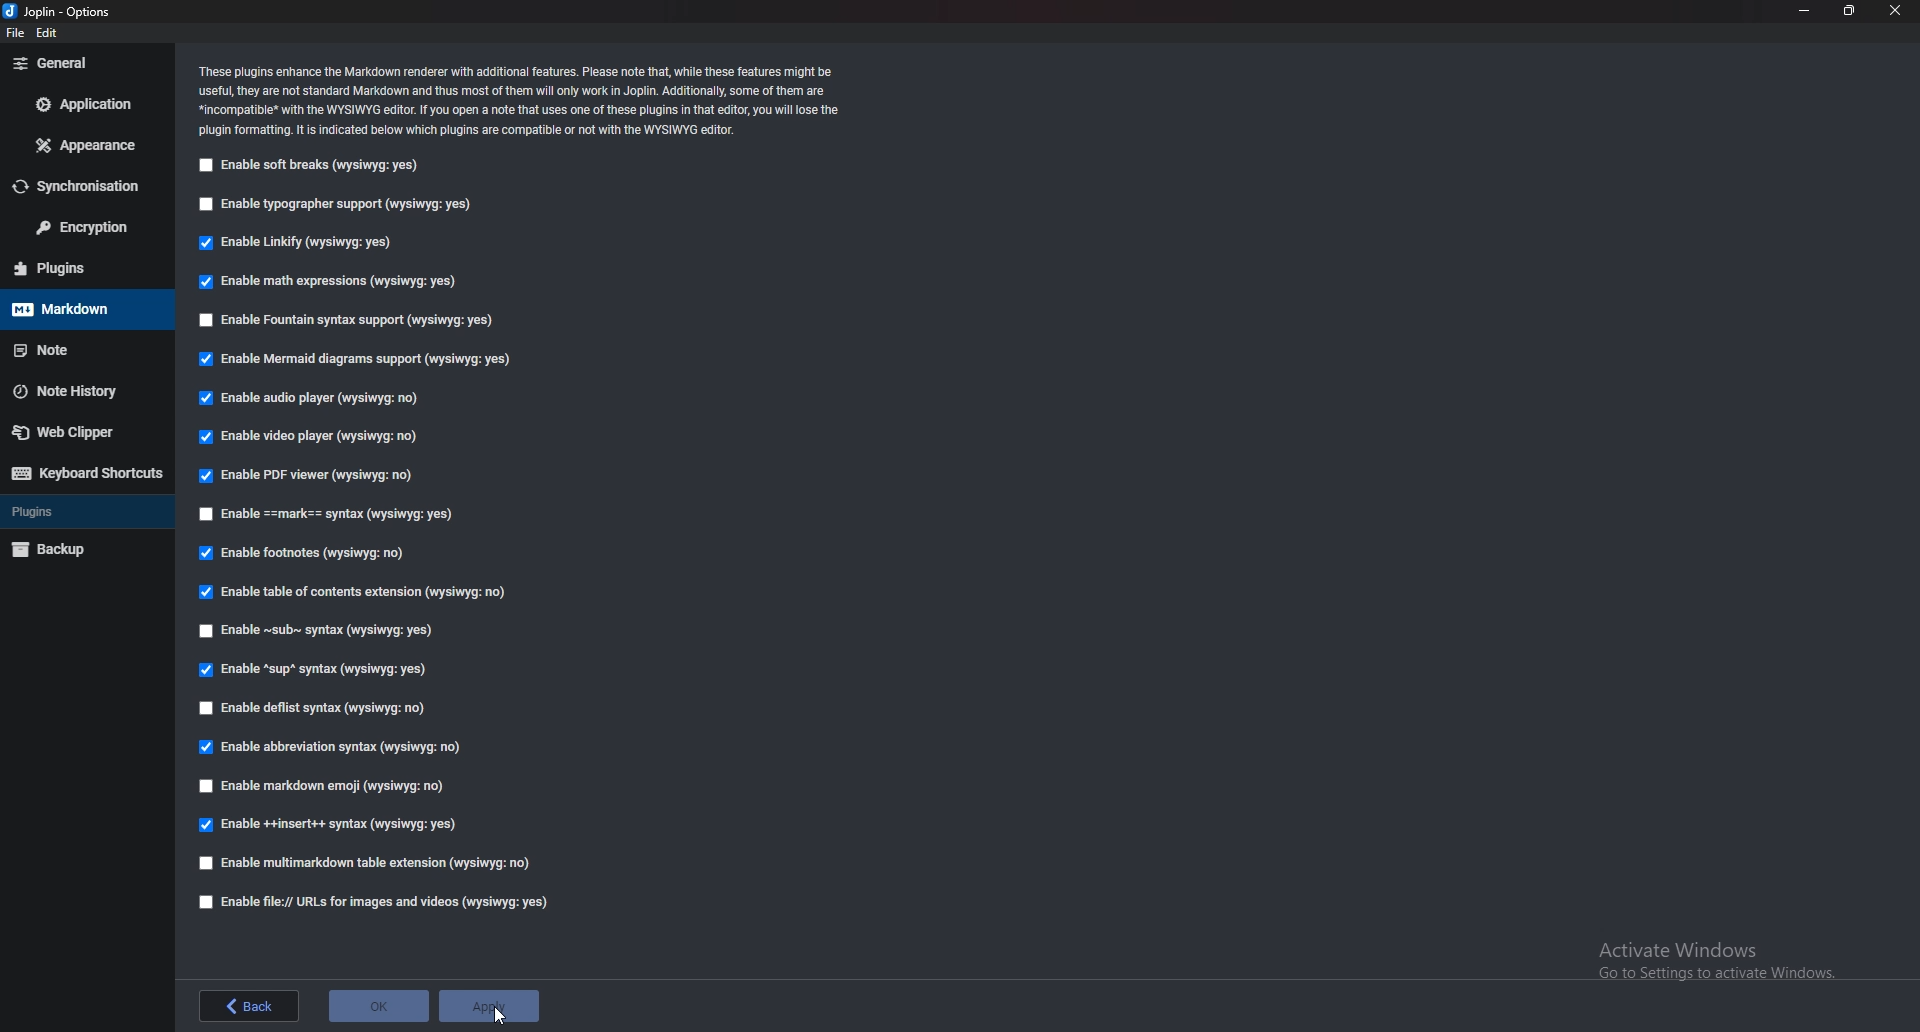 The width and height of the screenshot is (1920, 1032). Describe the element at coordinates (83, 511) in the screenshot. I see `Plugins` at that location.